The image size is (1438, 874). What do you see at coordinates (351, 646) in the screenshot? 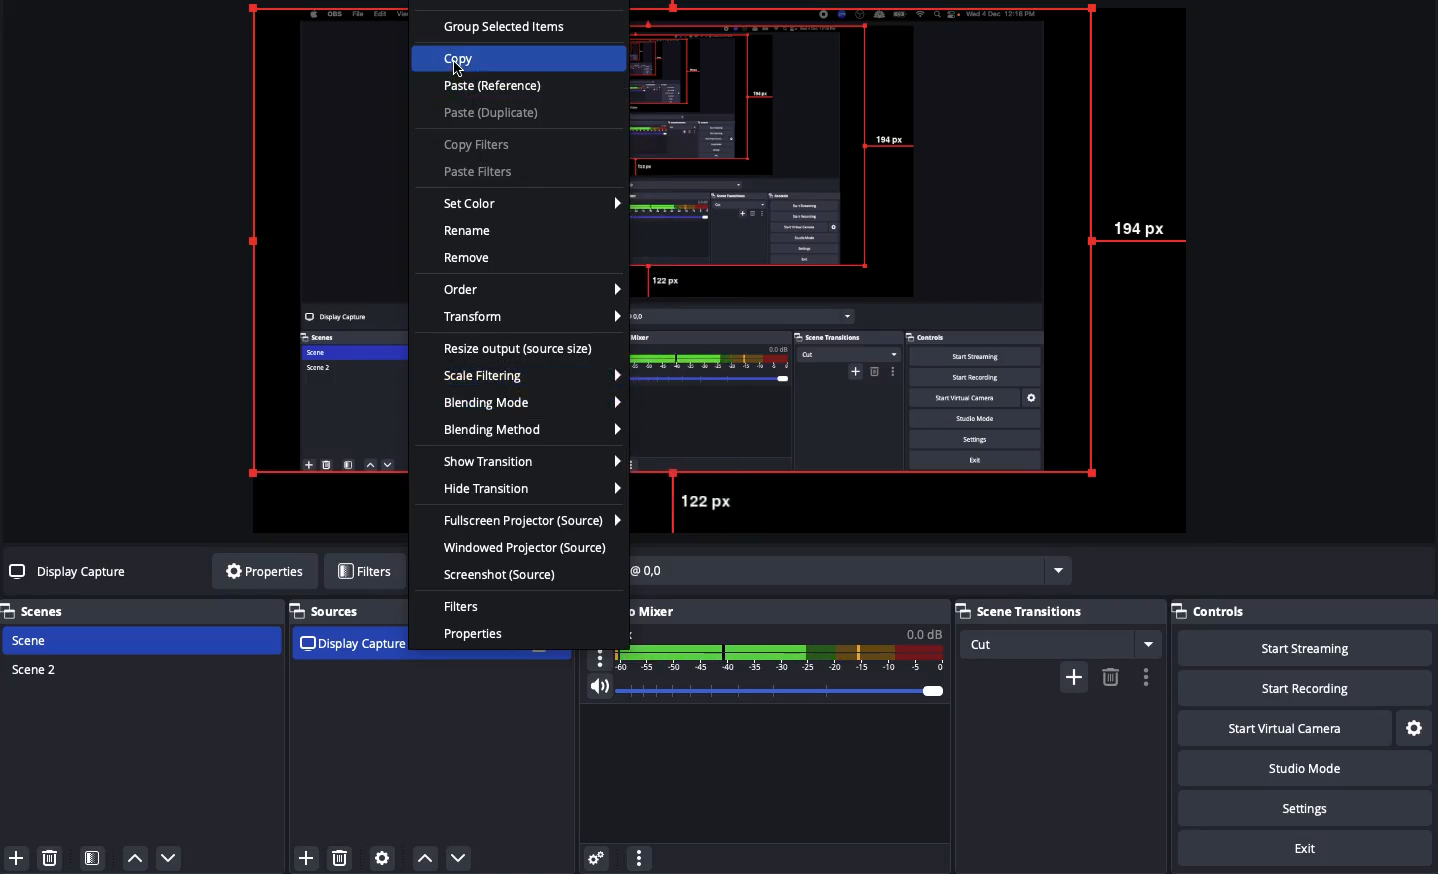
I see `Display capture` at bounding box center [351, 646].